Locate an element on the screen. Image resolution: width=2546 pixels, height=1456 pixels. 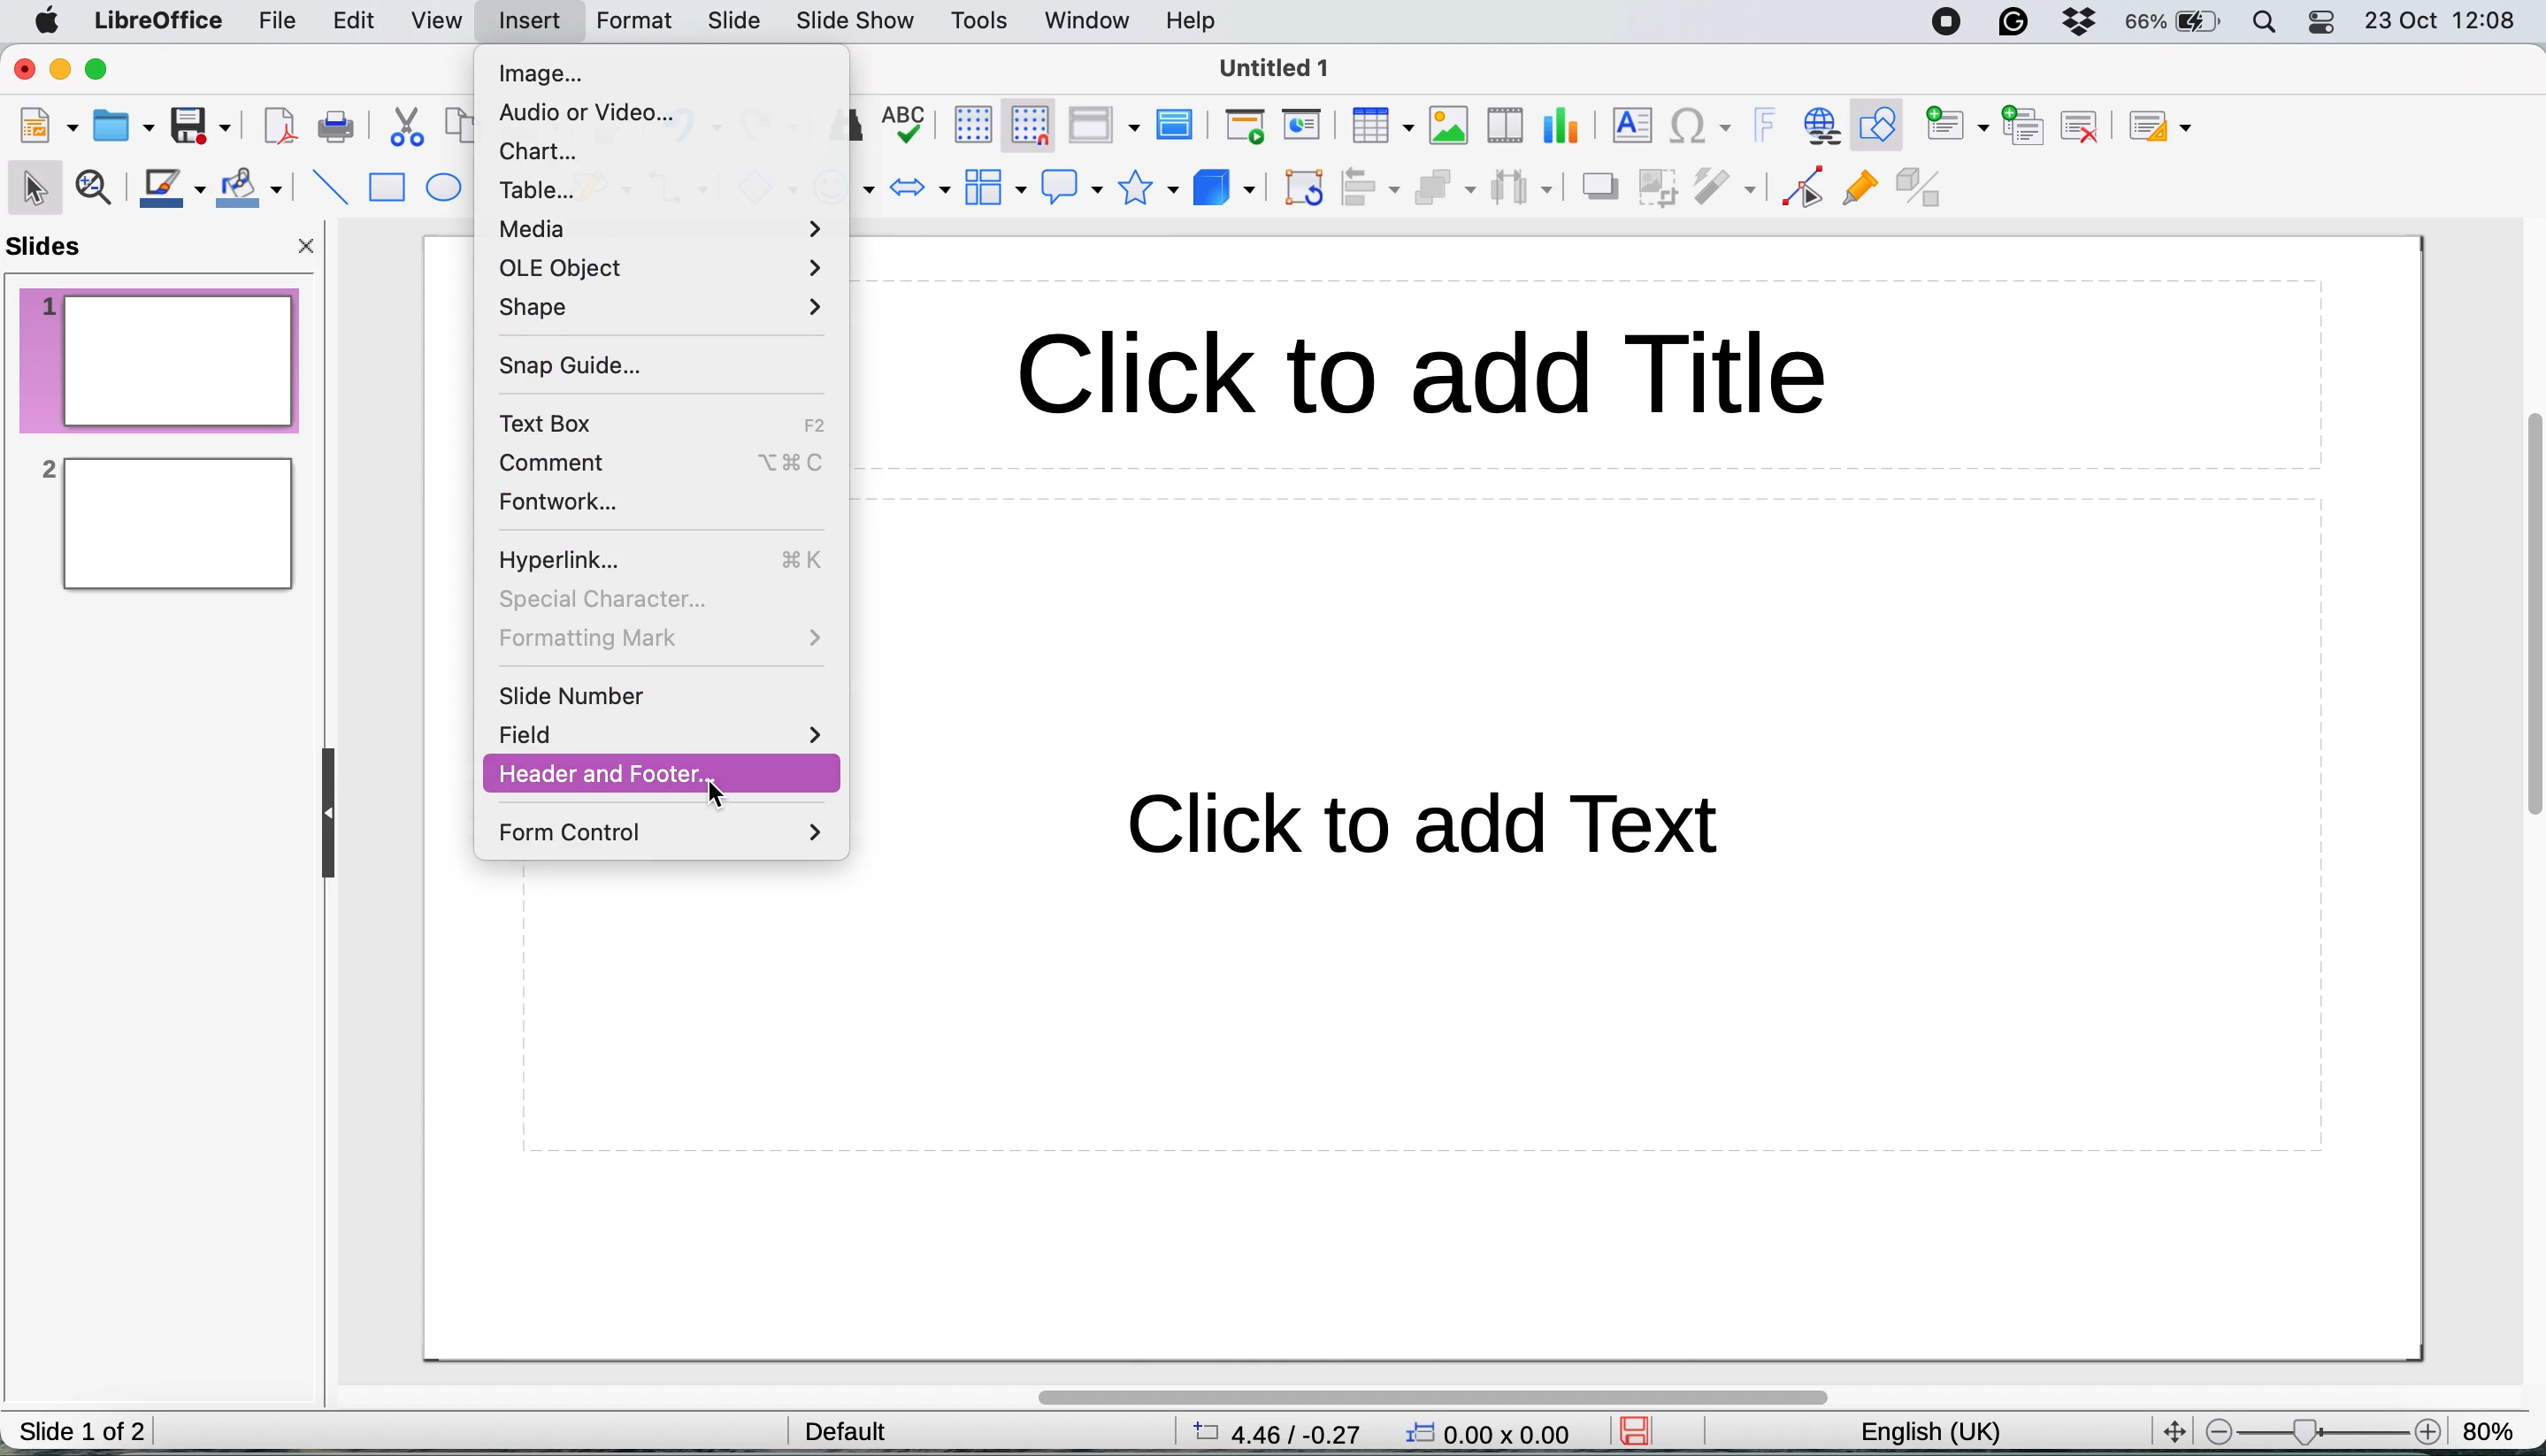
transformations is located at coordinates (1307, 191).